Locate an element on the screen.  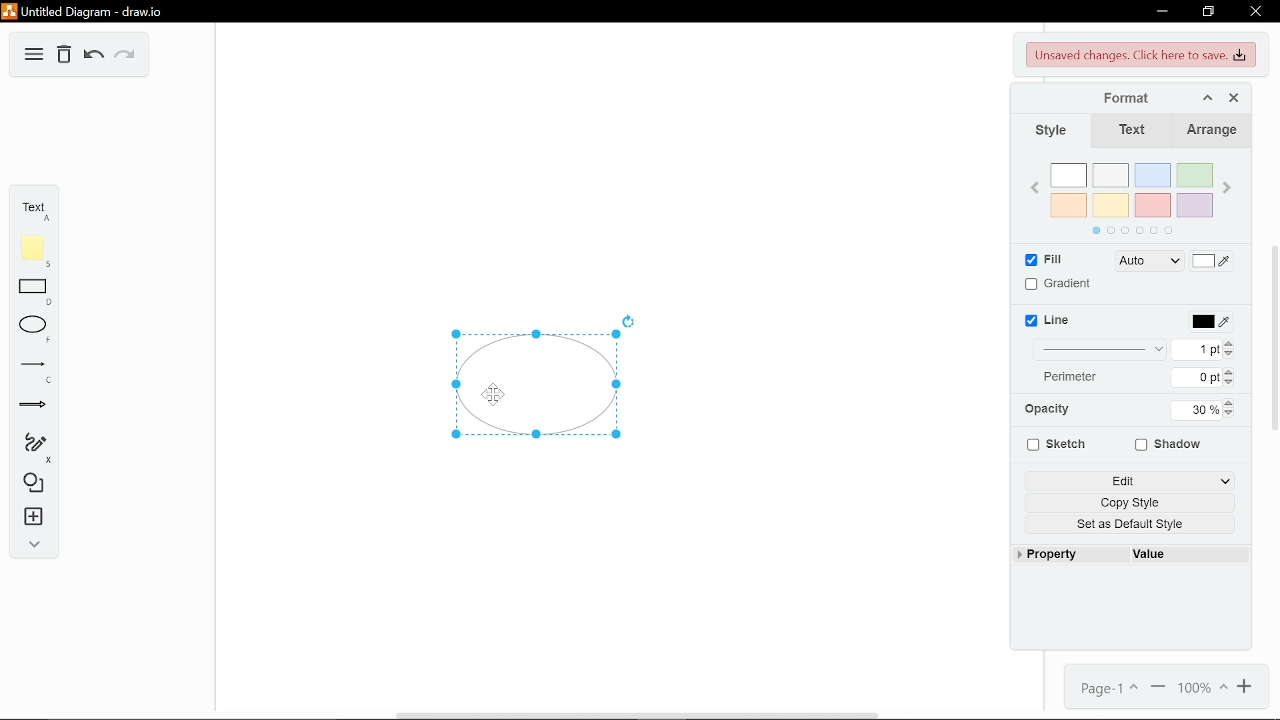
Set as Default Style is located at coordinates (1133, 524).